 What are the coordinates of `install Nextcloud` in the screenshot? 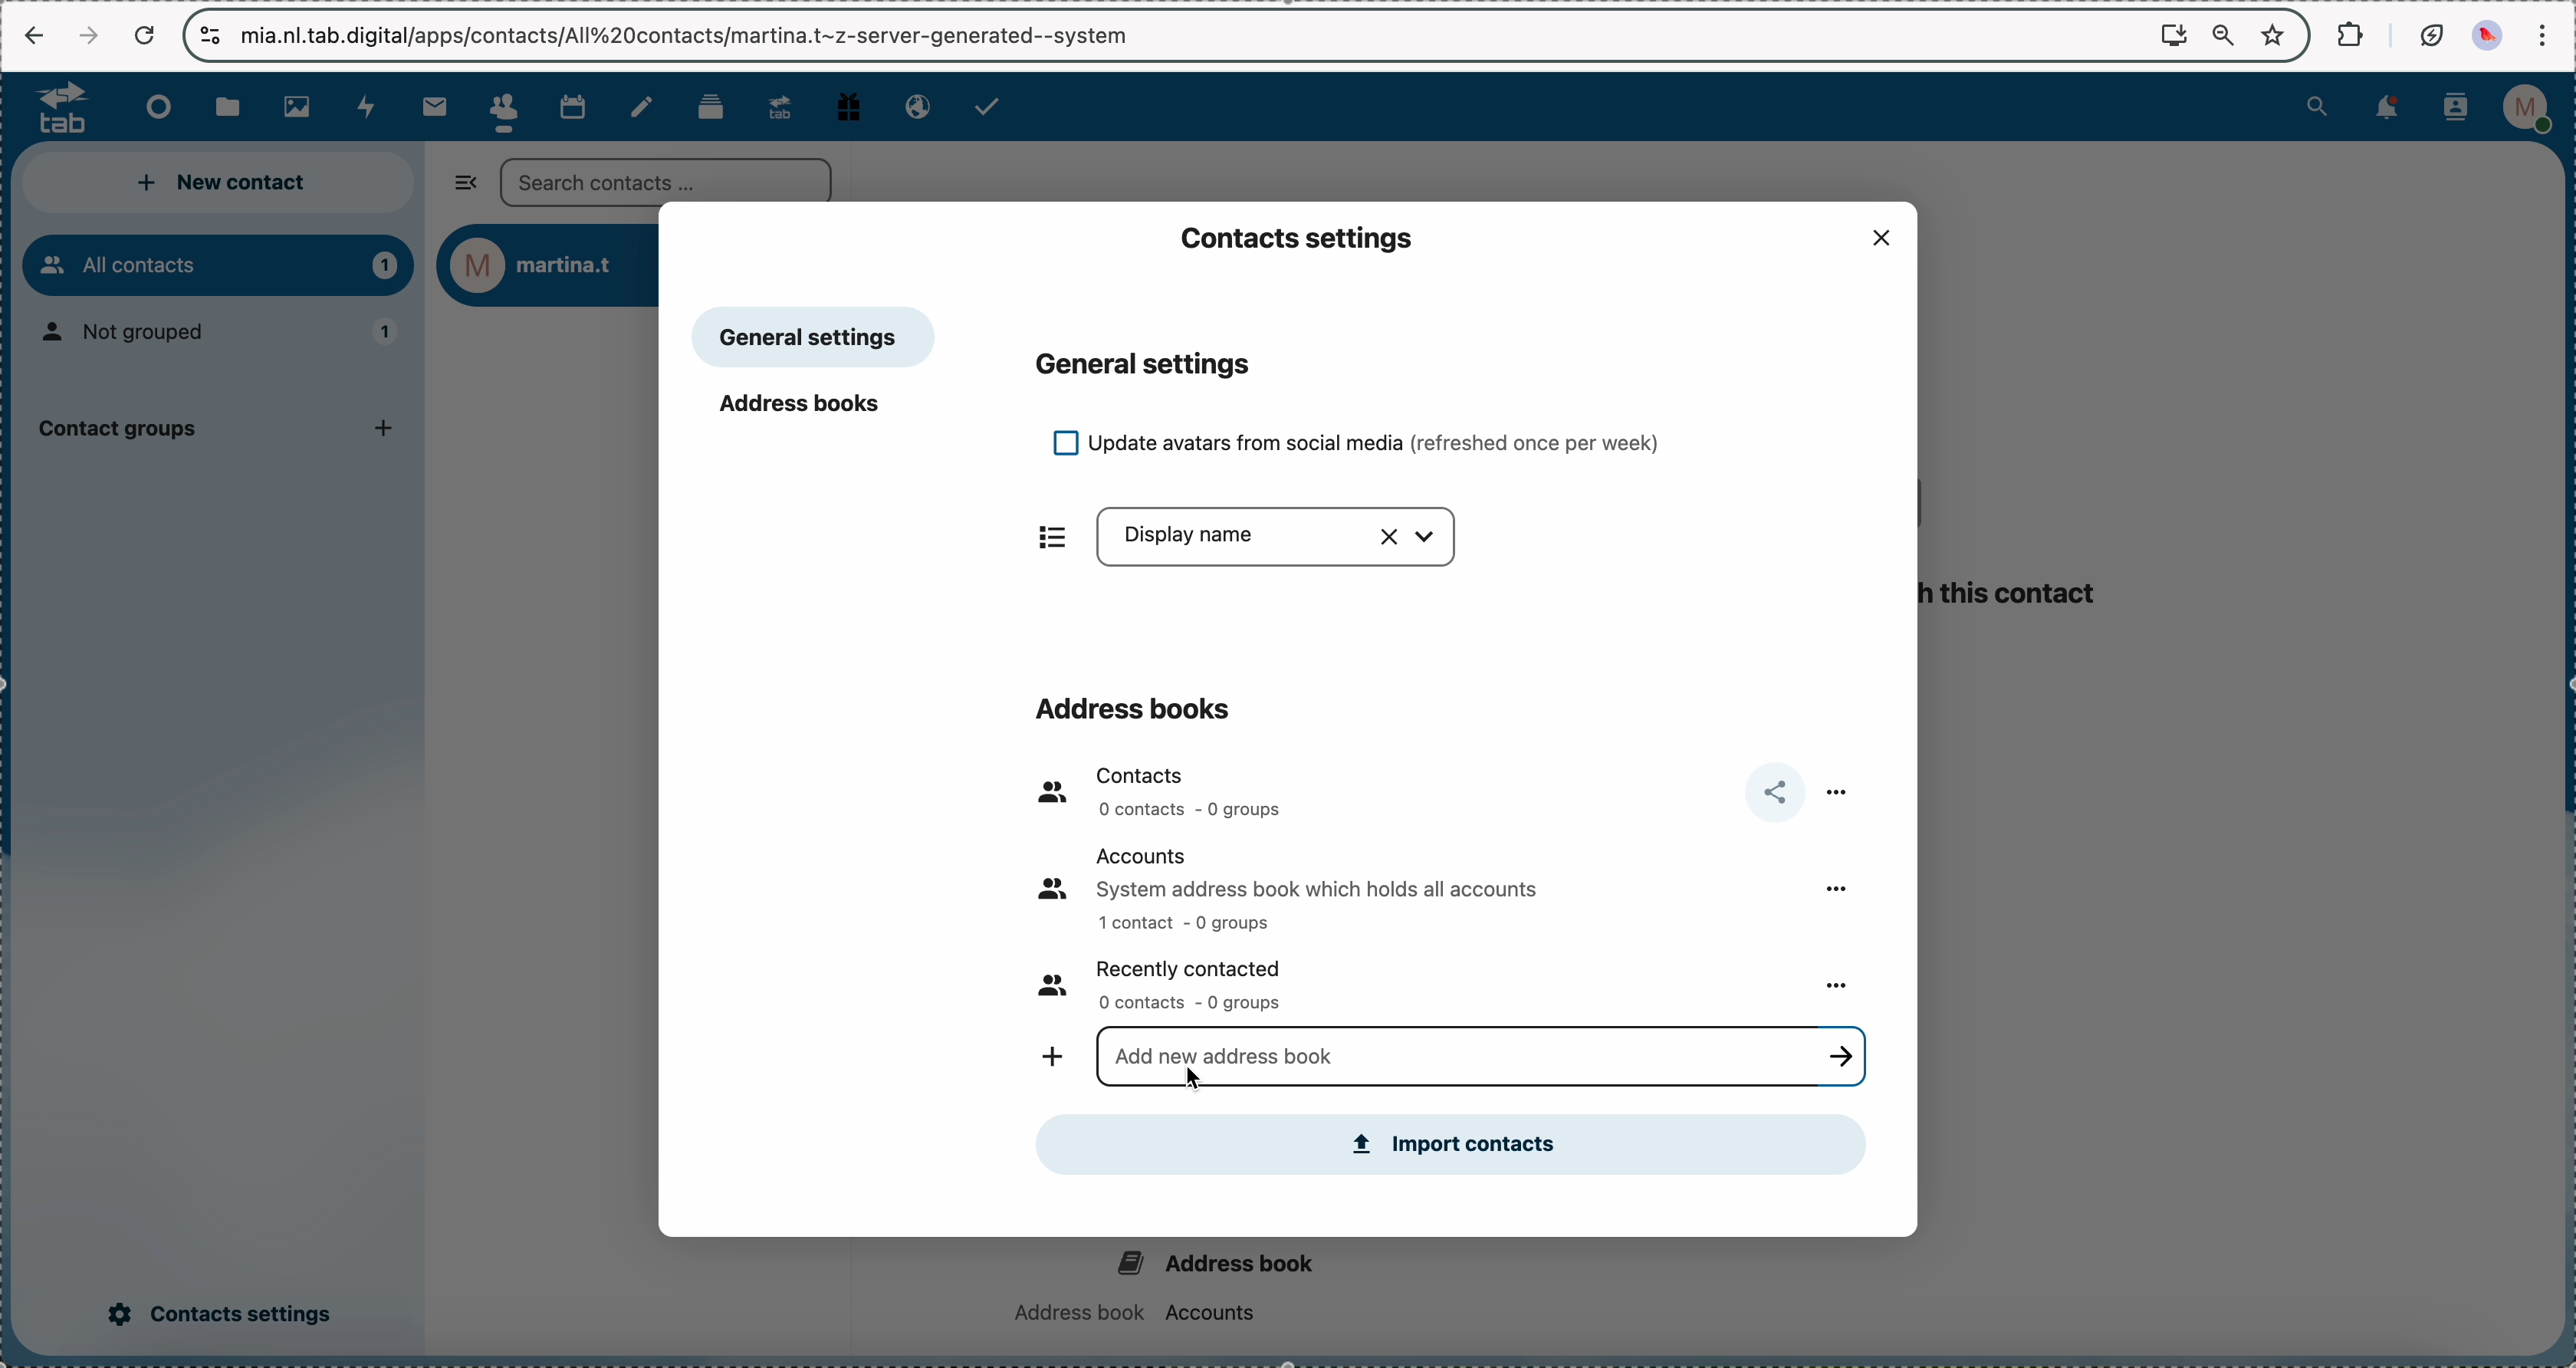 It's located at (2172, 35).